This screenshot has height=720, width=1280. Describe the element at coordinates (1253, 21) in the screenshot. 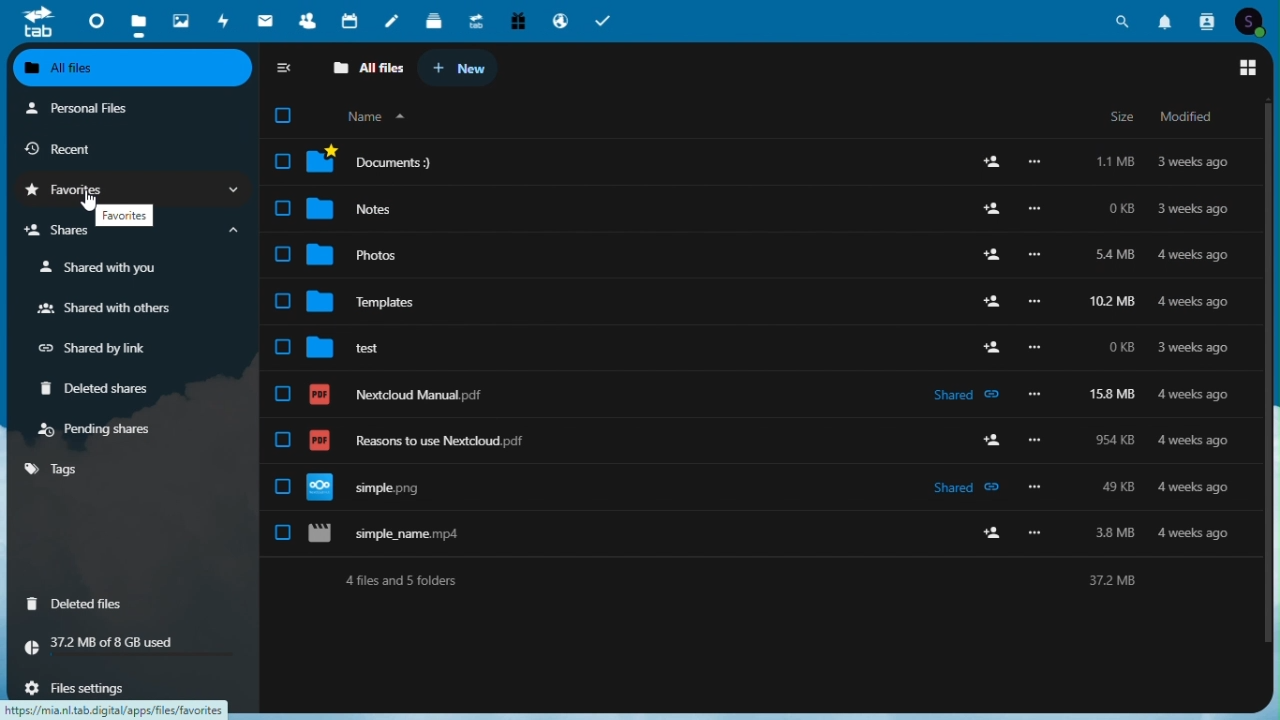

I see `Account icon` at that location.